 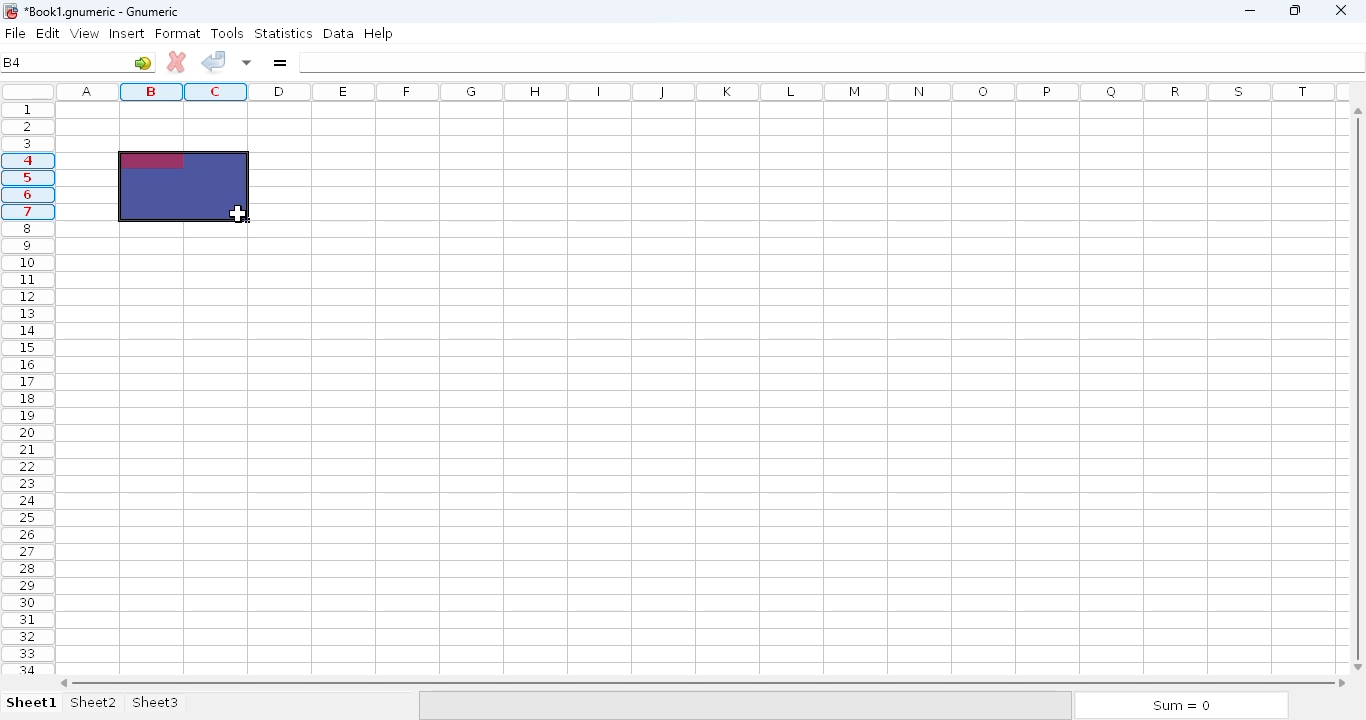 I want to click on go to, so click(x=144, y=63).